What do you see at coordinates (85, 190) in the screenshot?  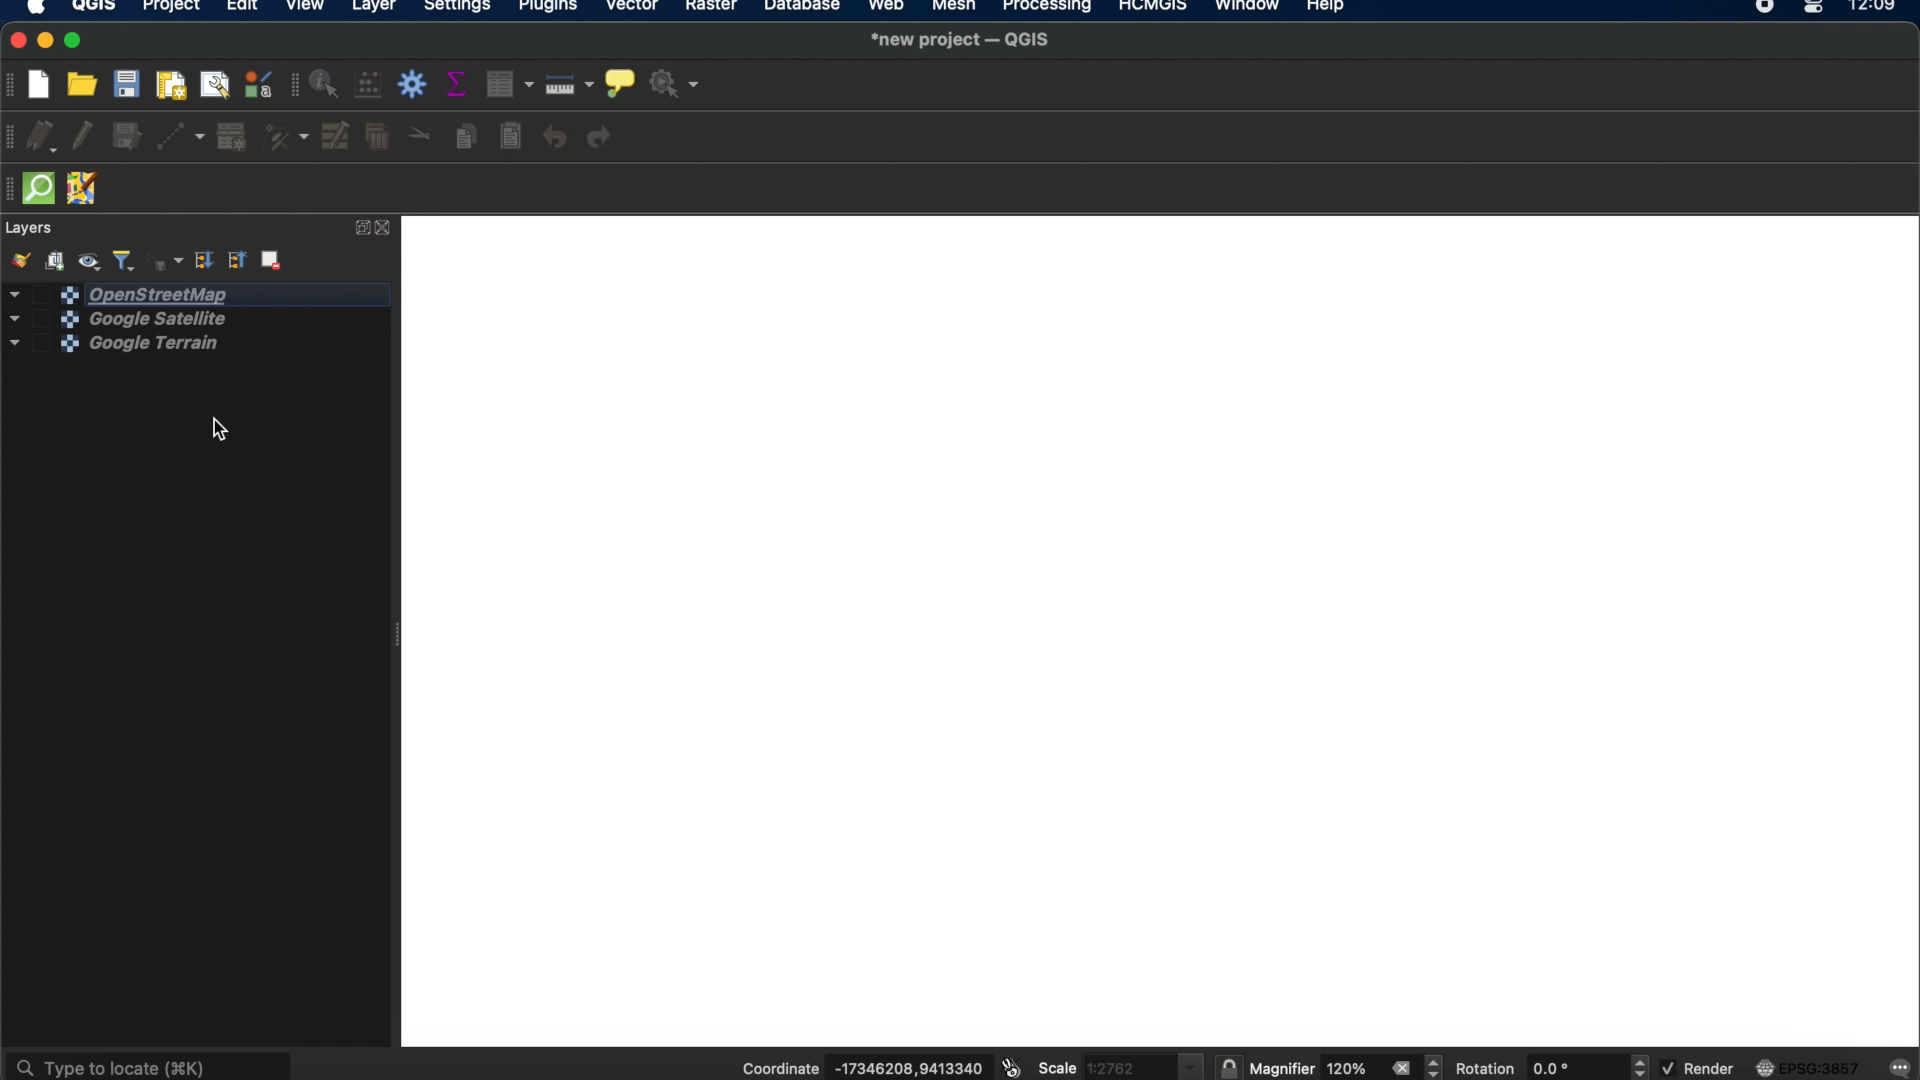 I see `JOSM remote` at bounding box center [85, 190].